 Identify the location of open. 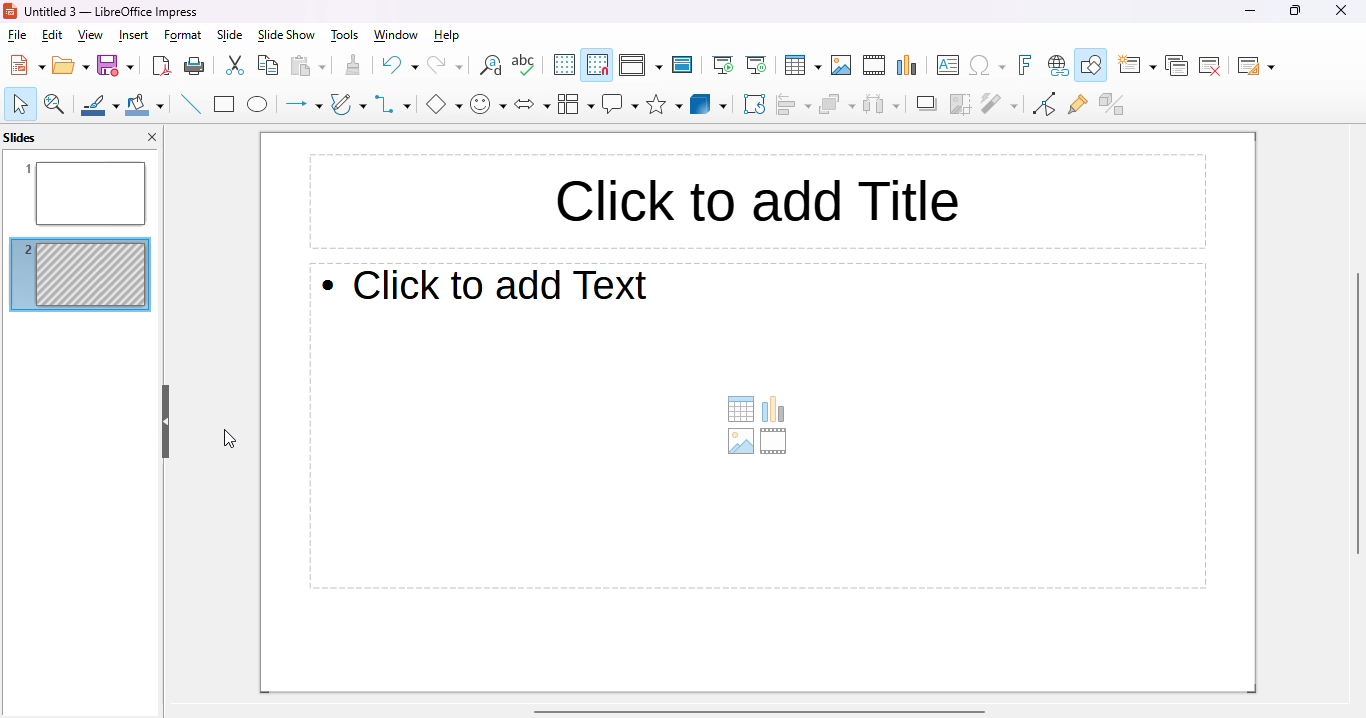
(71, 66).